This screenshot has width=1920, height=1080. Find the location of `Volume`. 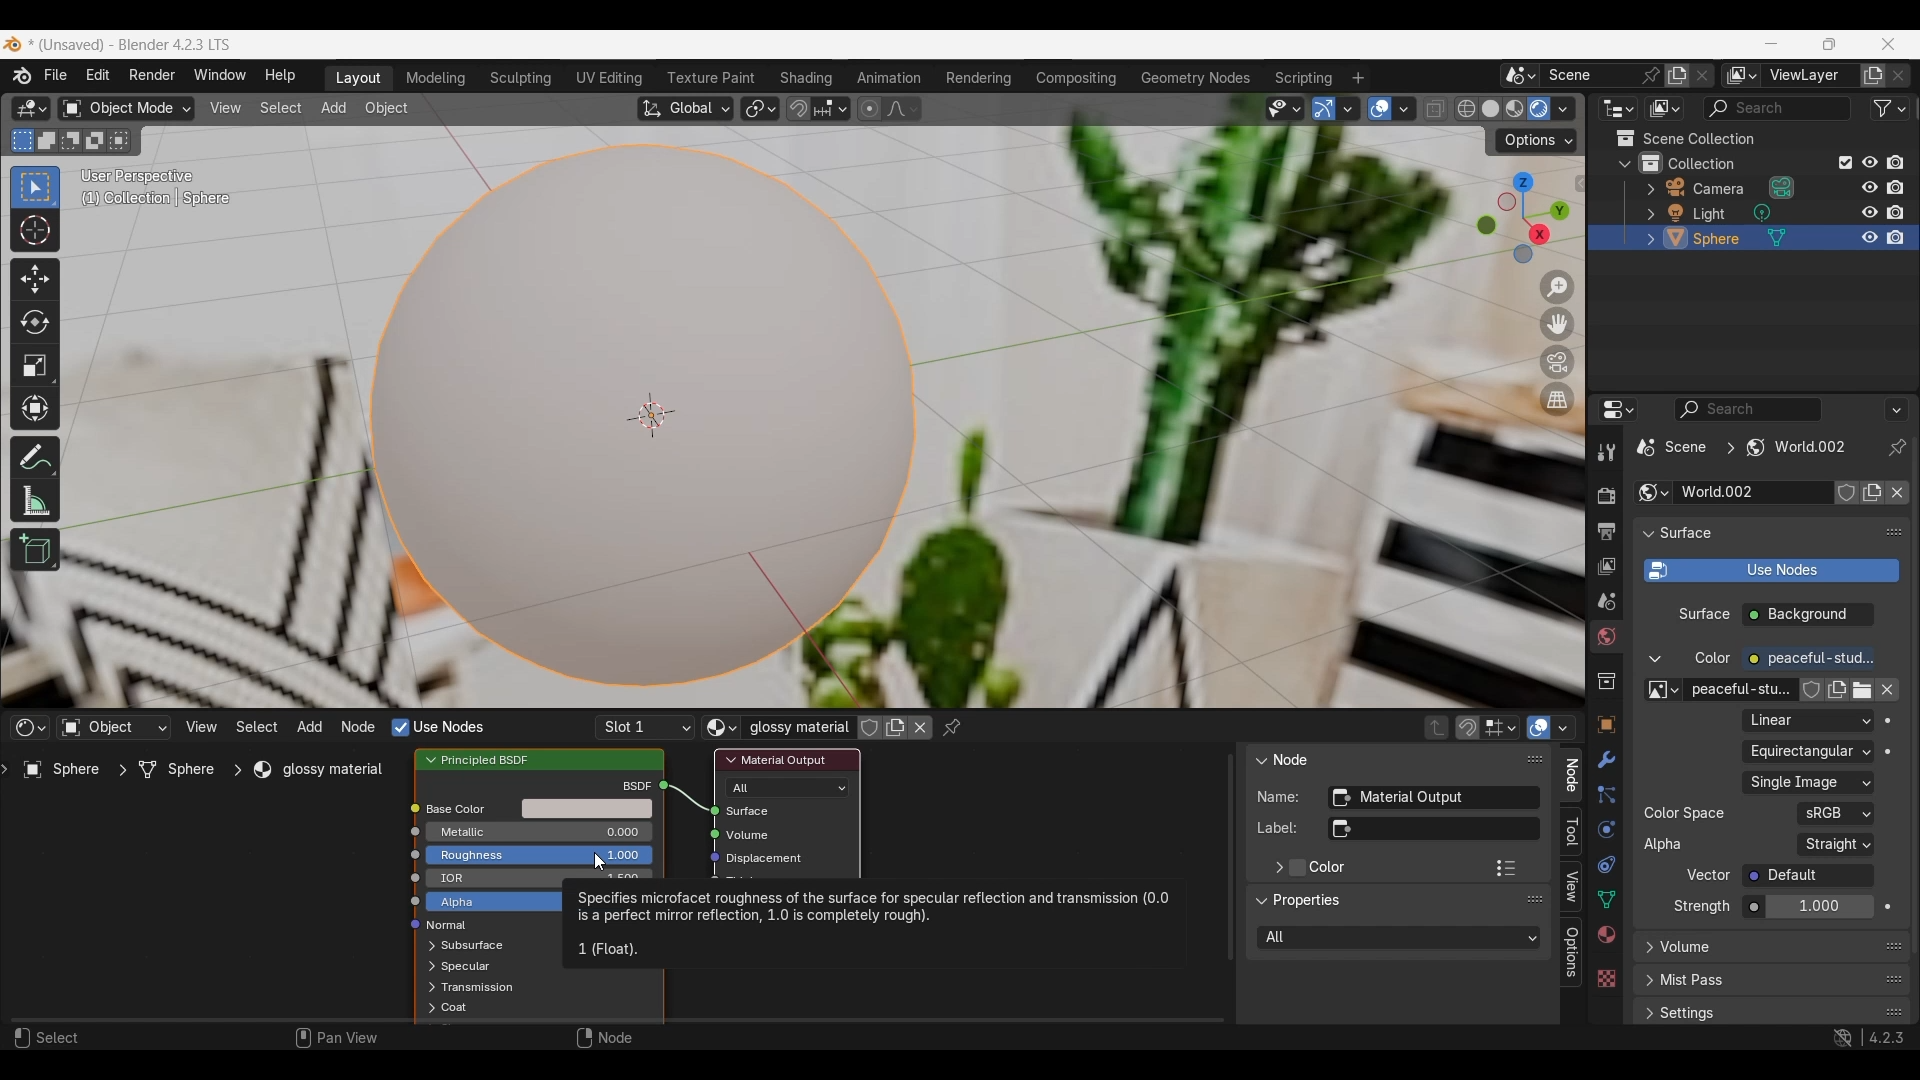

Volume is located at coordinates (751, 835).